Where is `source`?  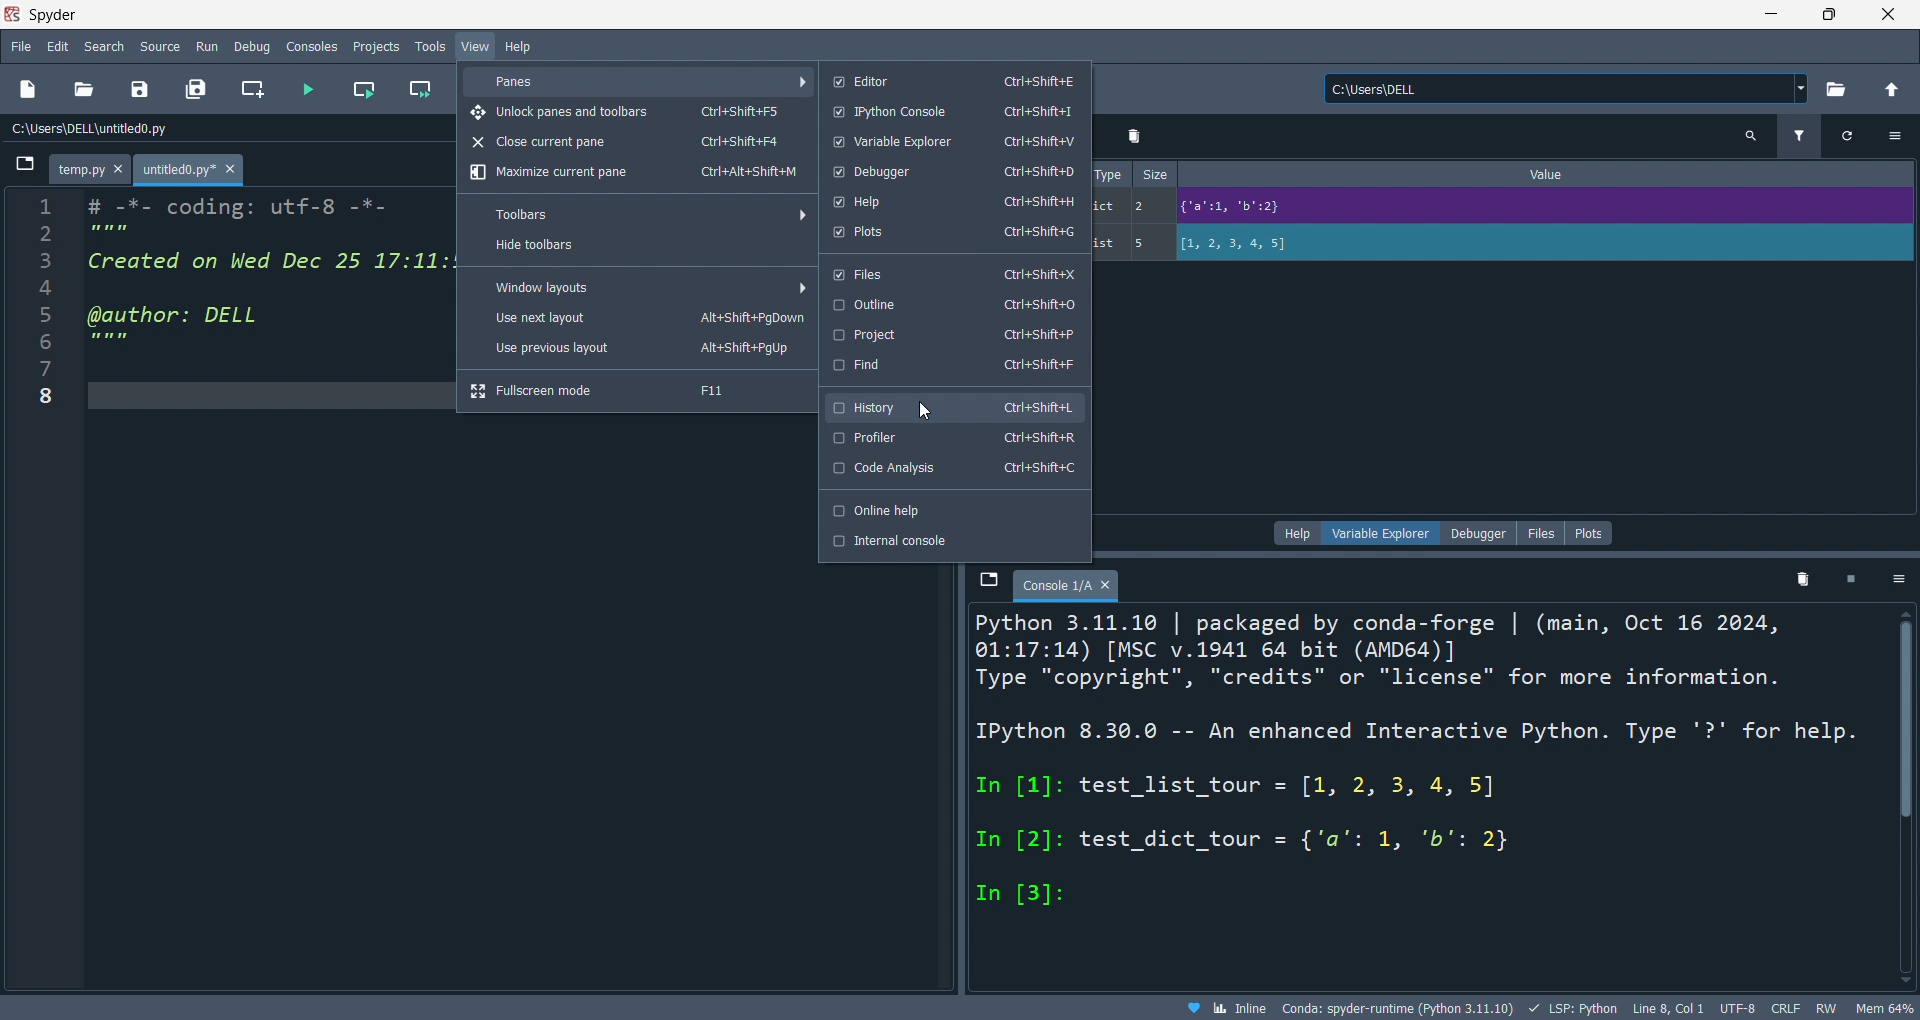
source is located at coordinates (159, 45).